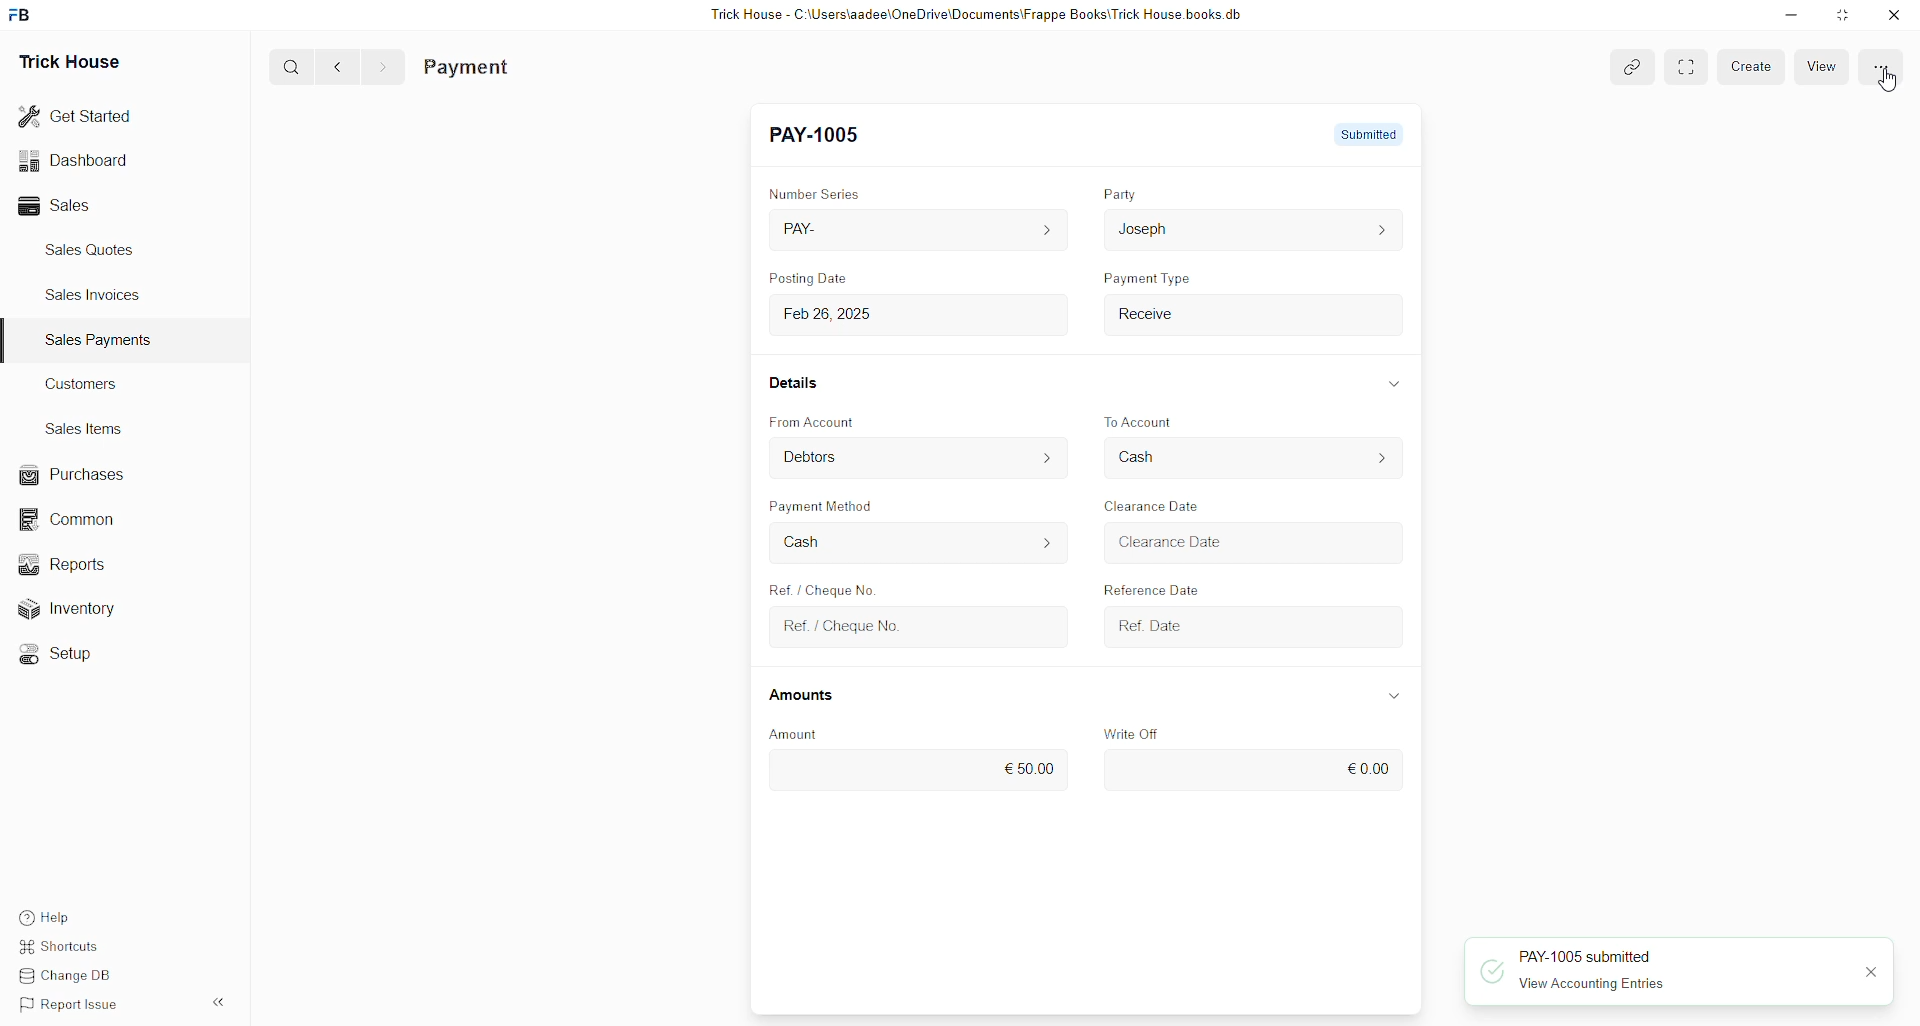 This screenshot has height=1026, width=1920. I want to click on Toggle between form and full width, so click(1630, 67).